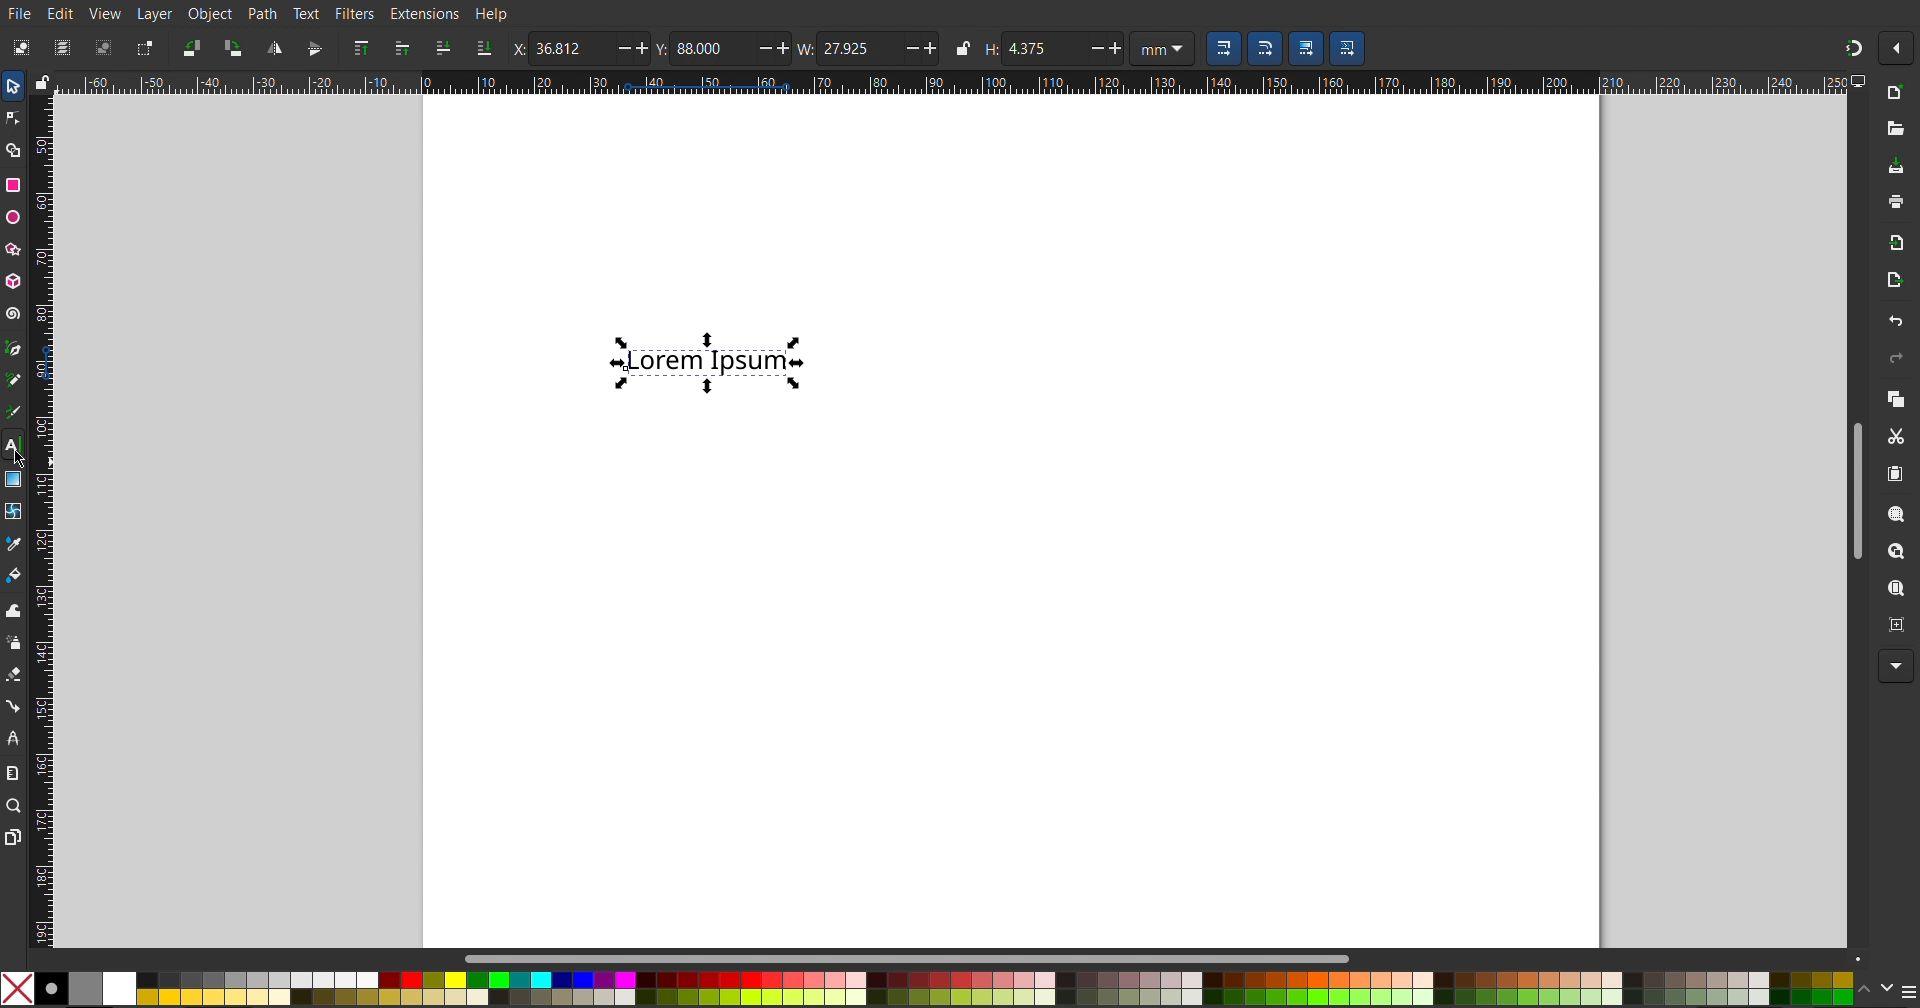 This screenshot has height=1008, width=1920. What do you see at coordinates (1894, 127) in the screenshot?
I see `Open` at bounding box center [1894, 127].